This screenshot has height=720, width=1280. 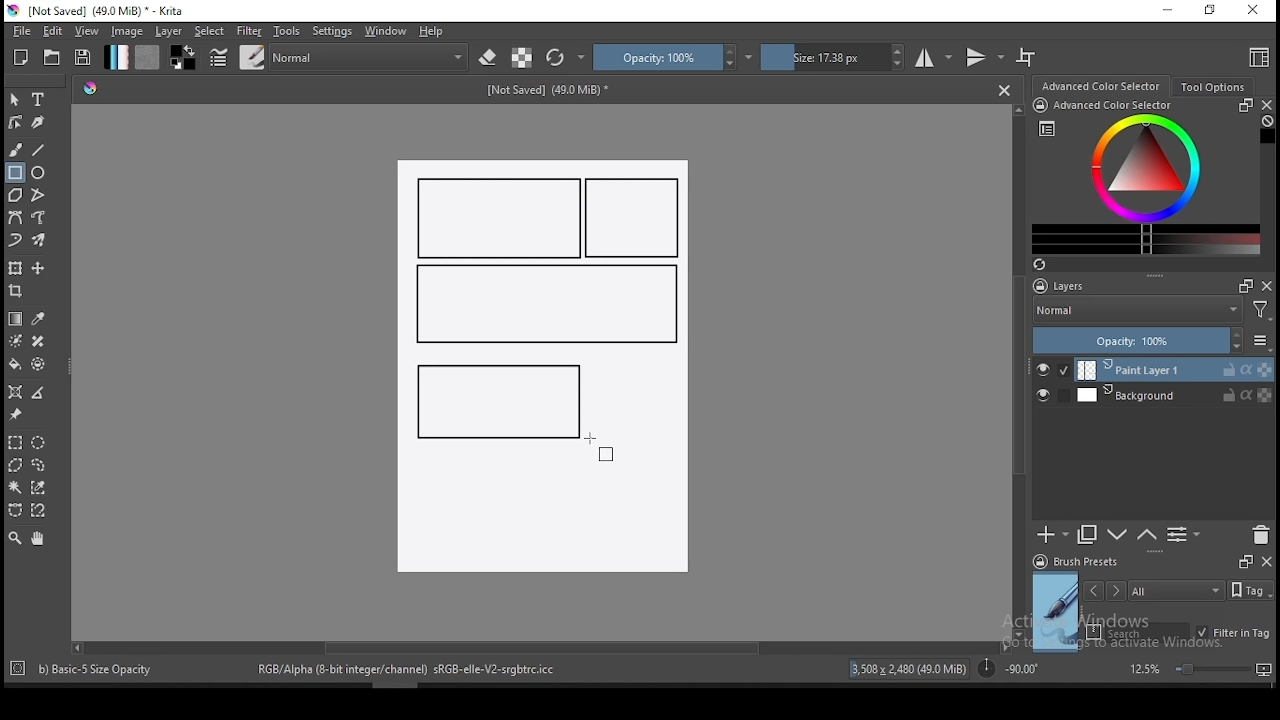 I want to click on crop tool, so click(x=18, y=293).